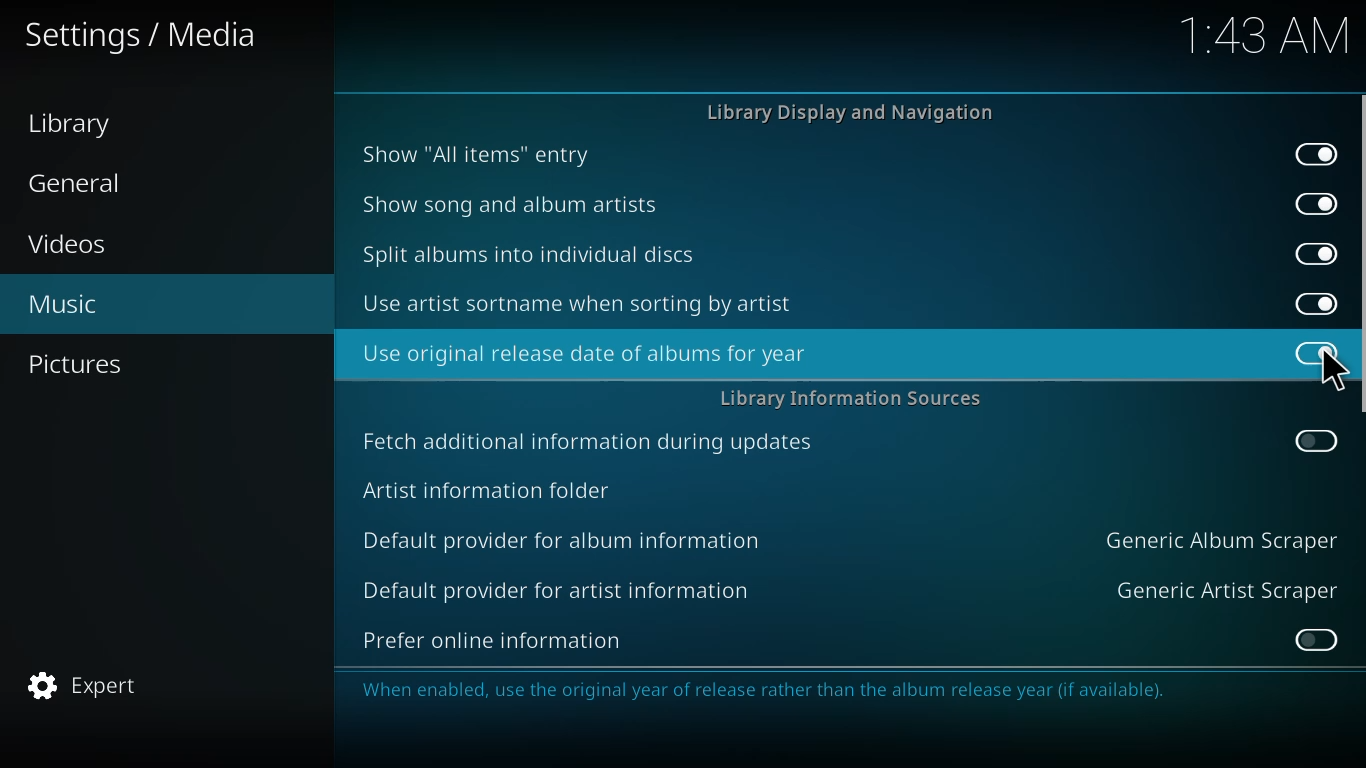  What do you see at coordinates (69, 125) in the screenshot?
I see `library` at bounding box center [69, 125].